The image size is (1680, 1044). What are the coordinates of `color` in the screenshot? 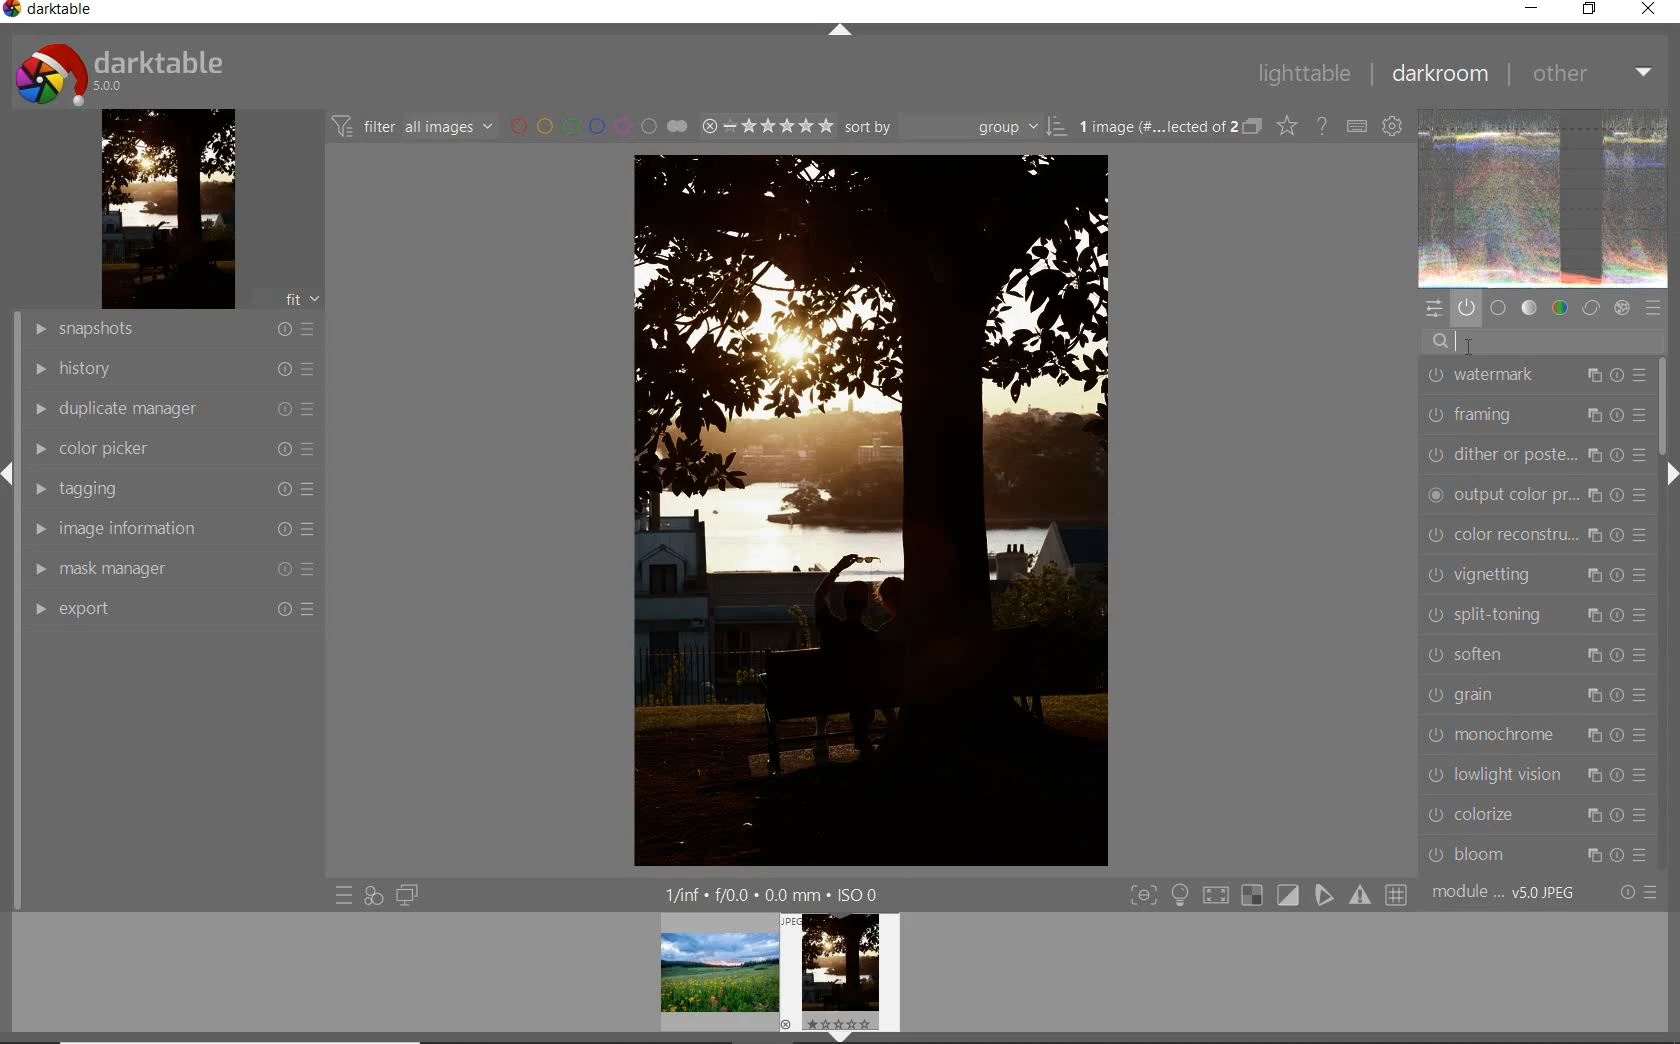 It's located at (1561, 306).